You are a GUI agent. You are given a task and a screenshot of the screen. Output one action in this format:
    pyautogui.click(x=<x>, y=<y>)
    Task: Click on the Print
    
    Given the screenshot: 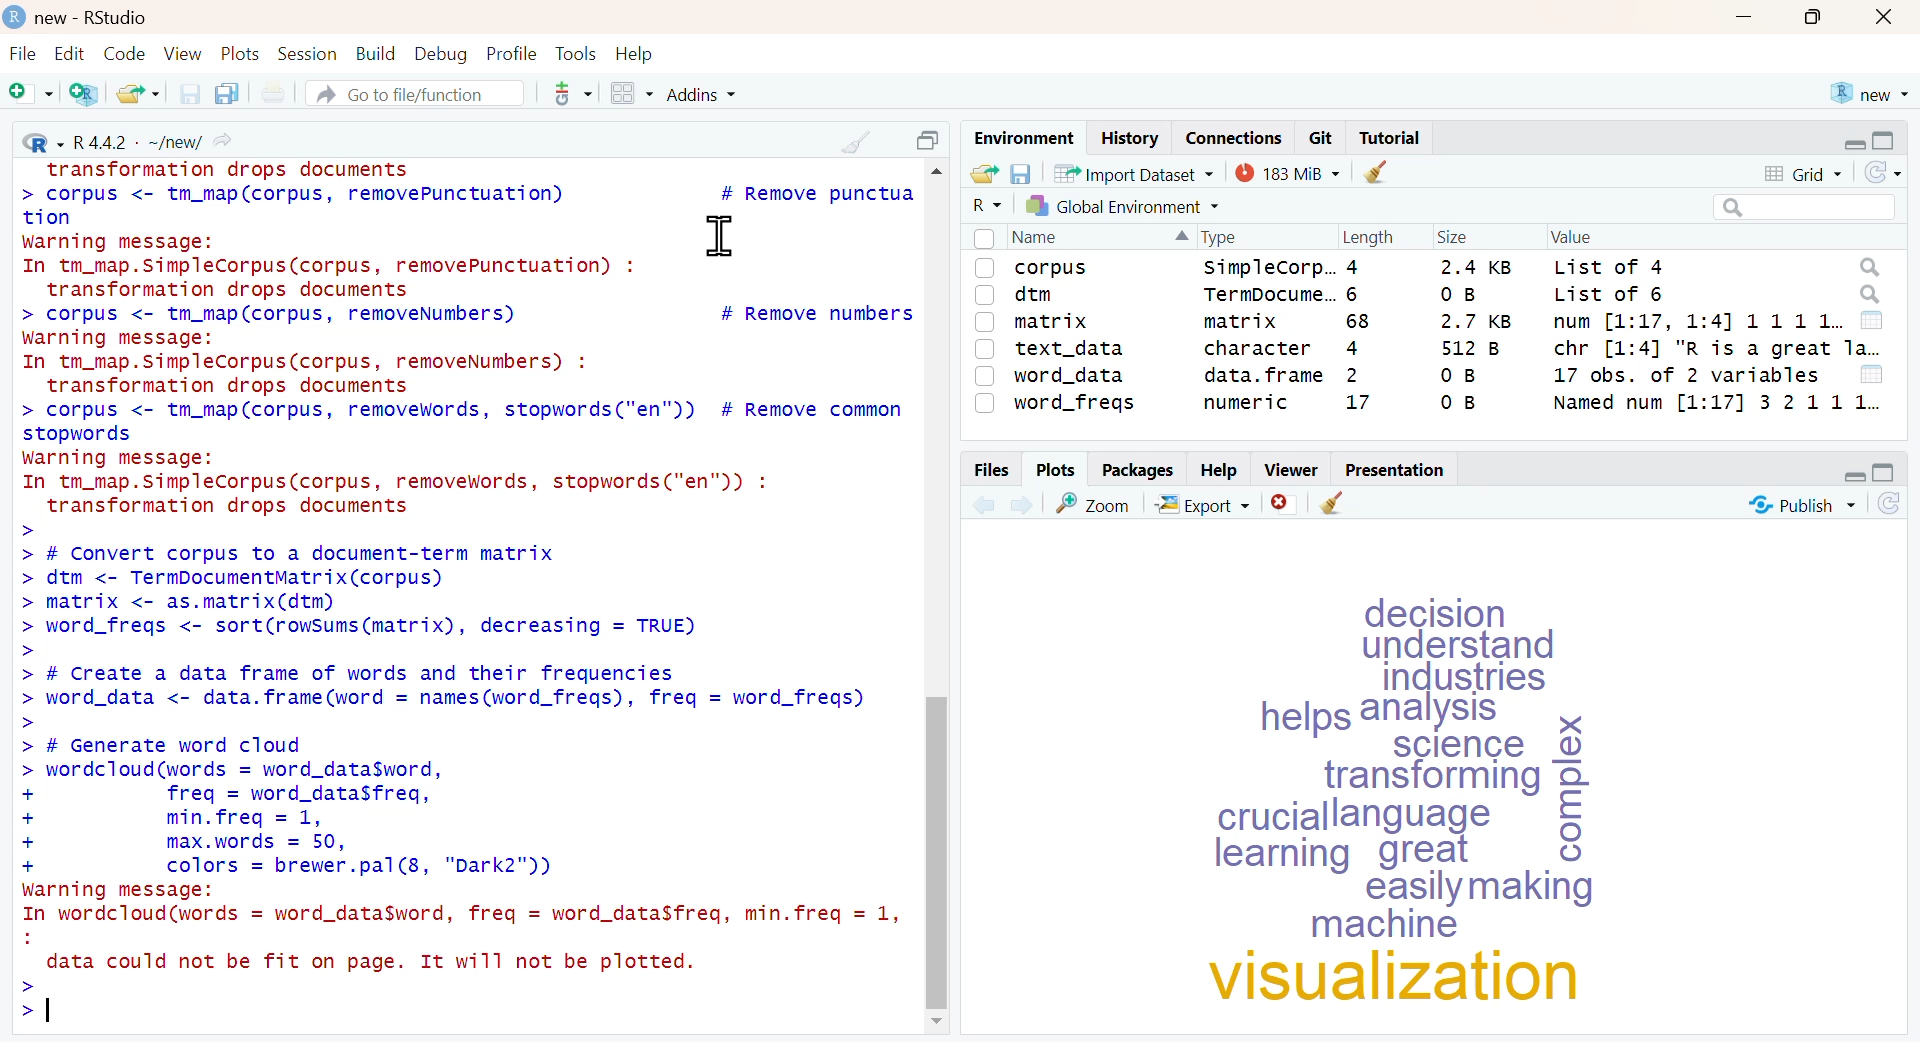 What is the action you would take?
    pyautogui.click(x=278, y=93)
    